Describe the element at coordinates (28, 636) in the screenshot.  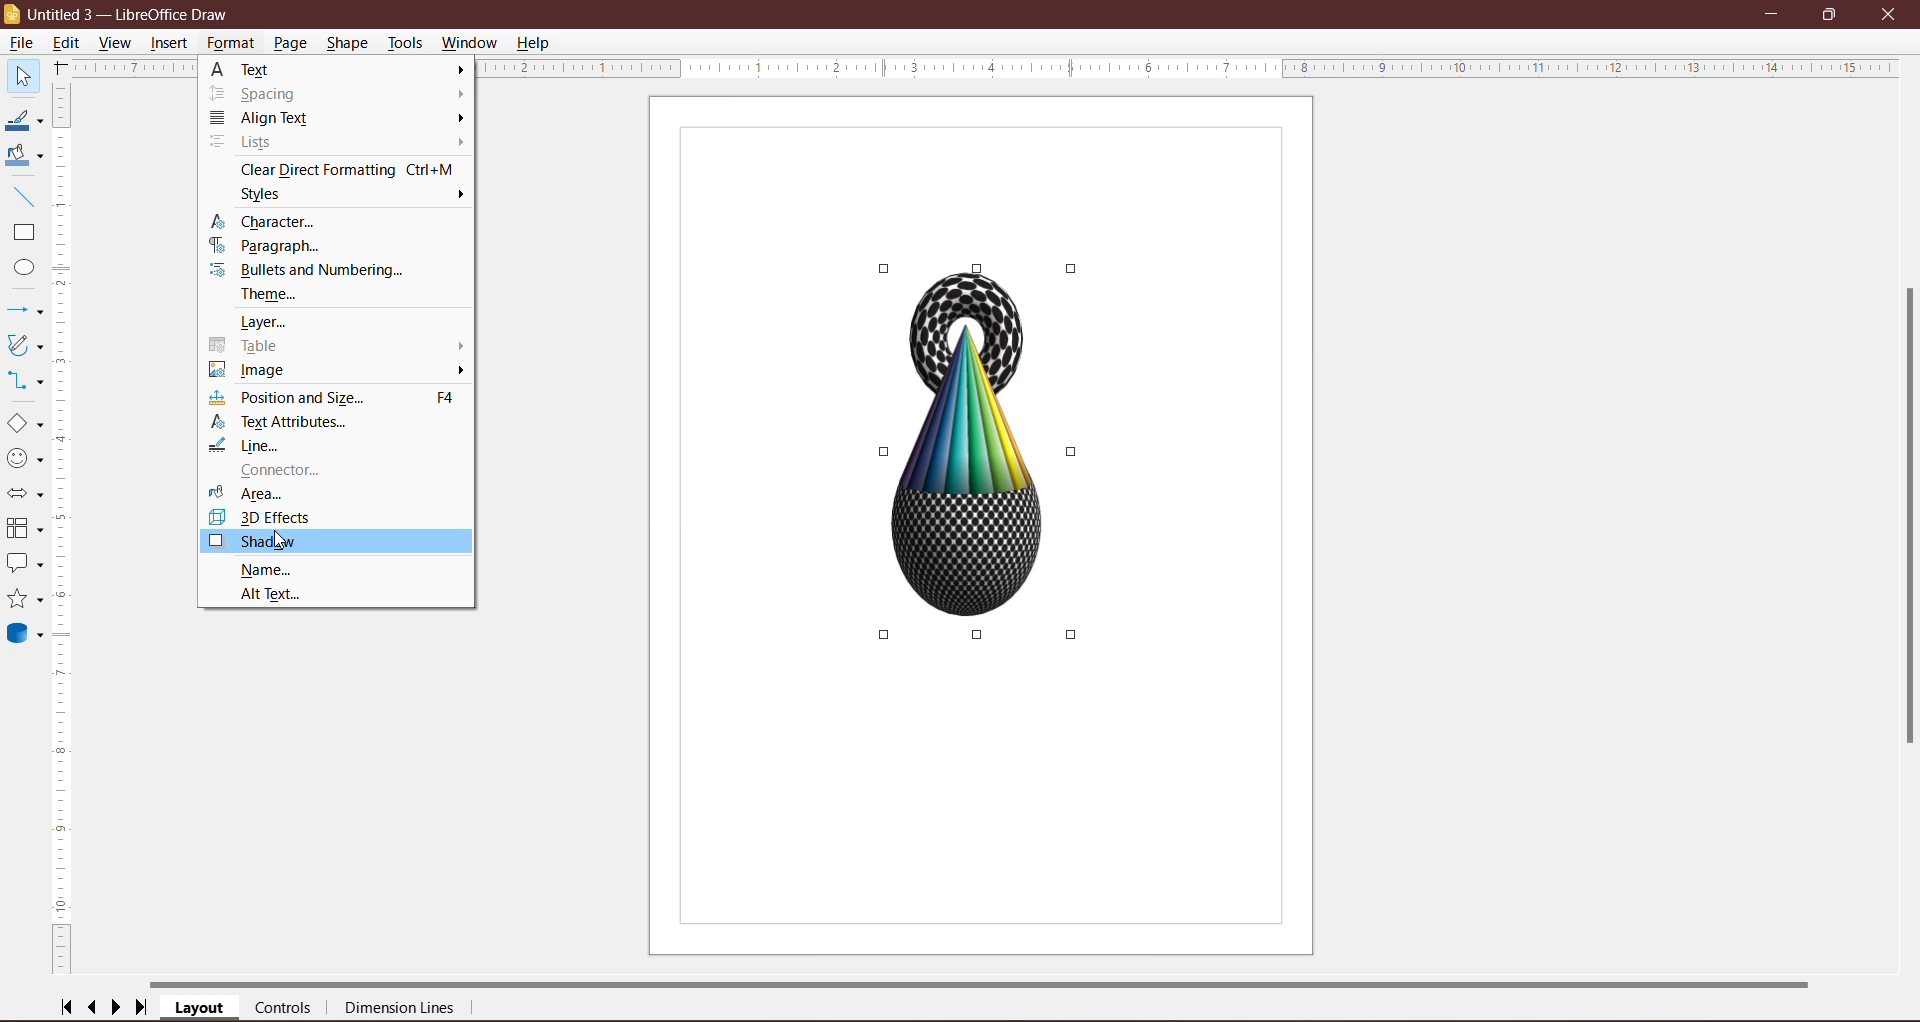
I see `3D Objects` at that location.